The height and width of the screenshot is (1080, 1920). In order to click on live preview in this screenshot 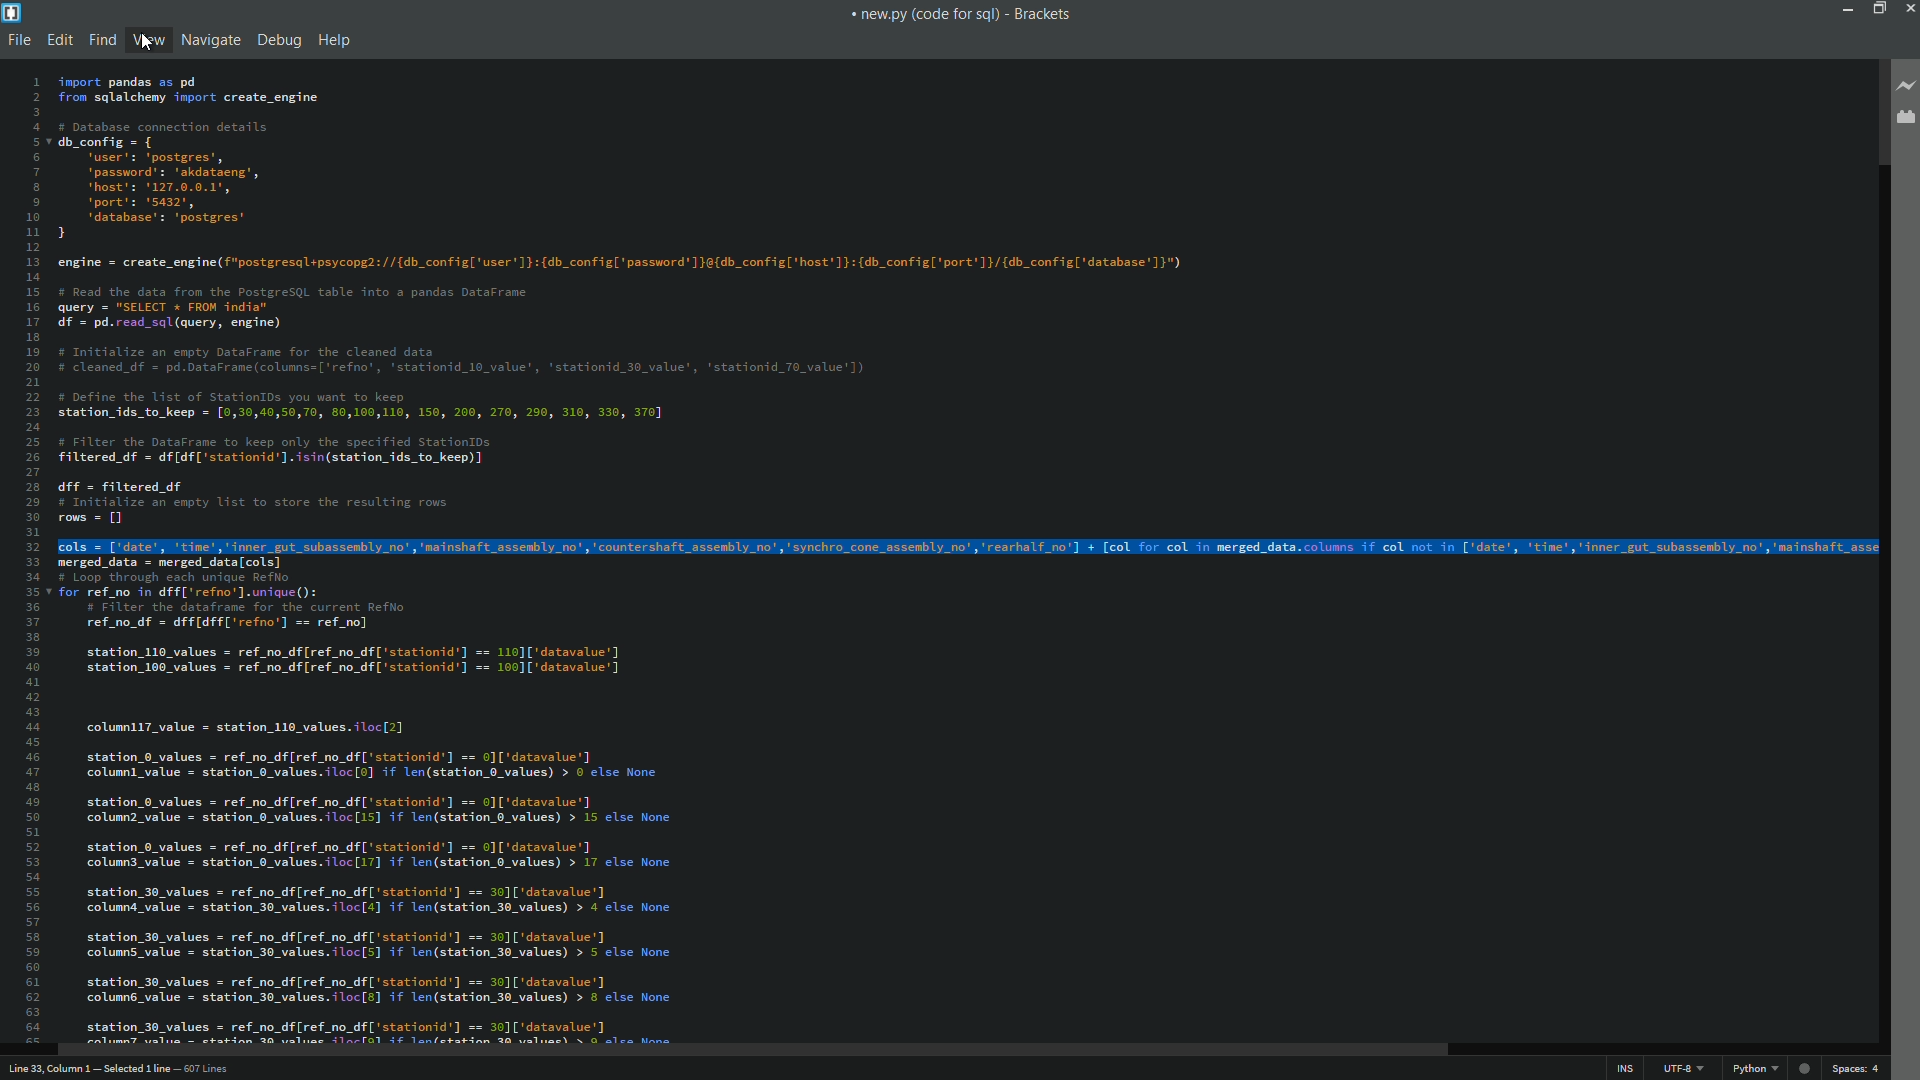, I will do `click(1908, 87)`.